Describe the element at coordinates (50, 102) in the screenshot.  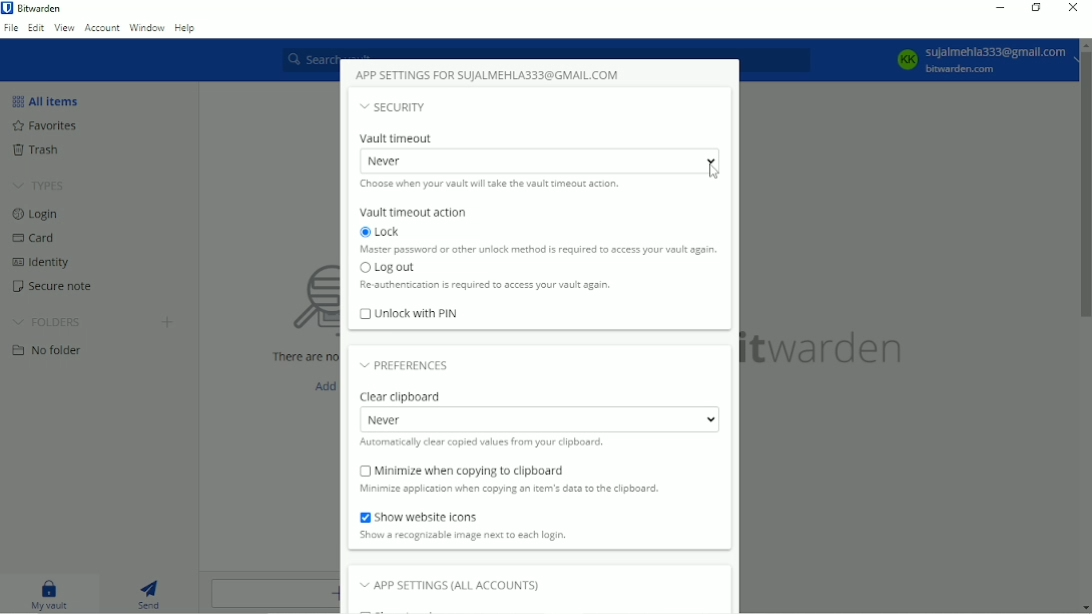
I see `All items` at that location.